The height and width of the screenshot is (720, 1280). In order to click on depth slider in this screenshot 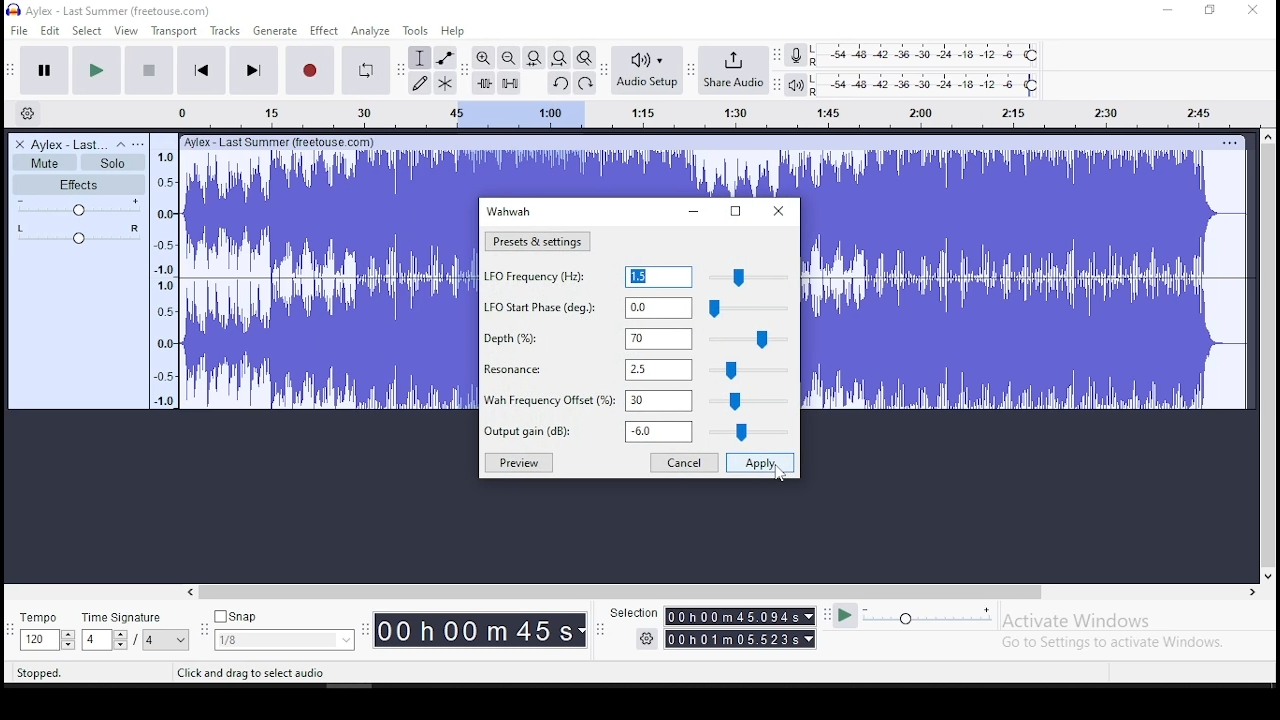, I will do `click(746, 338)`.